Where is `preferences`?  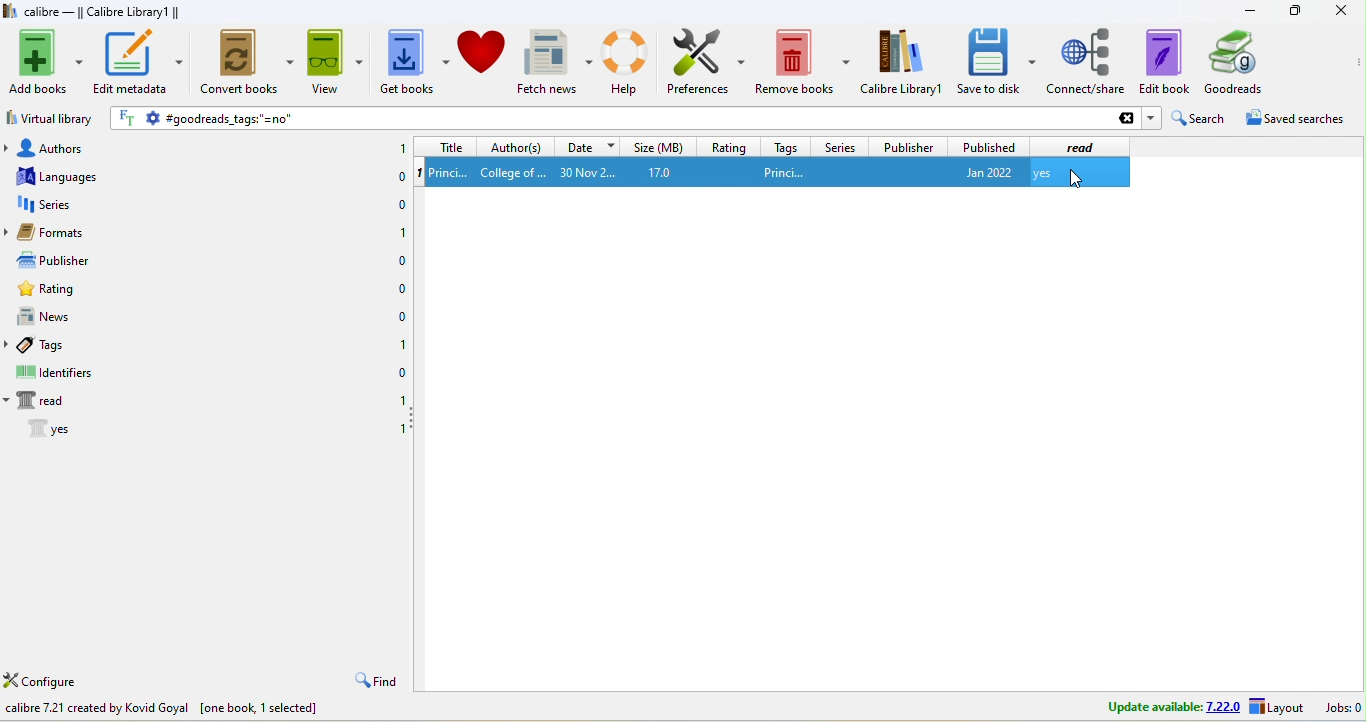
preferences is located at coordinates (706, 62).